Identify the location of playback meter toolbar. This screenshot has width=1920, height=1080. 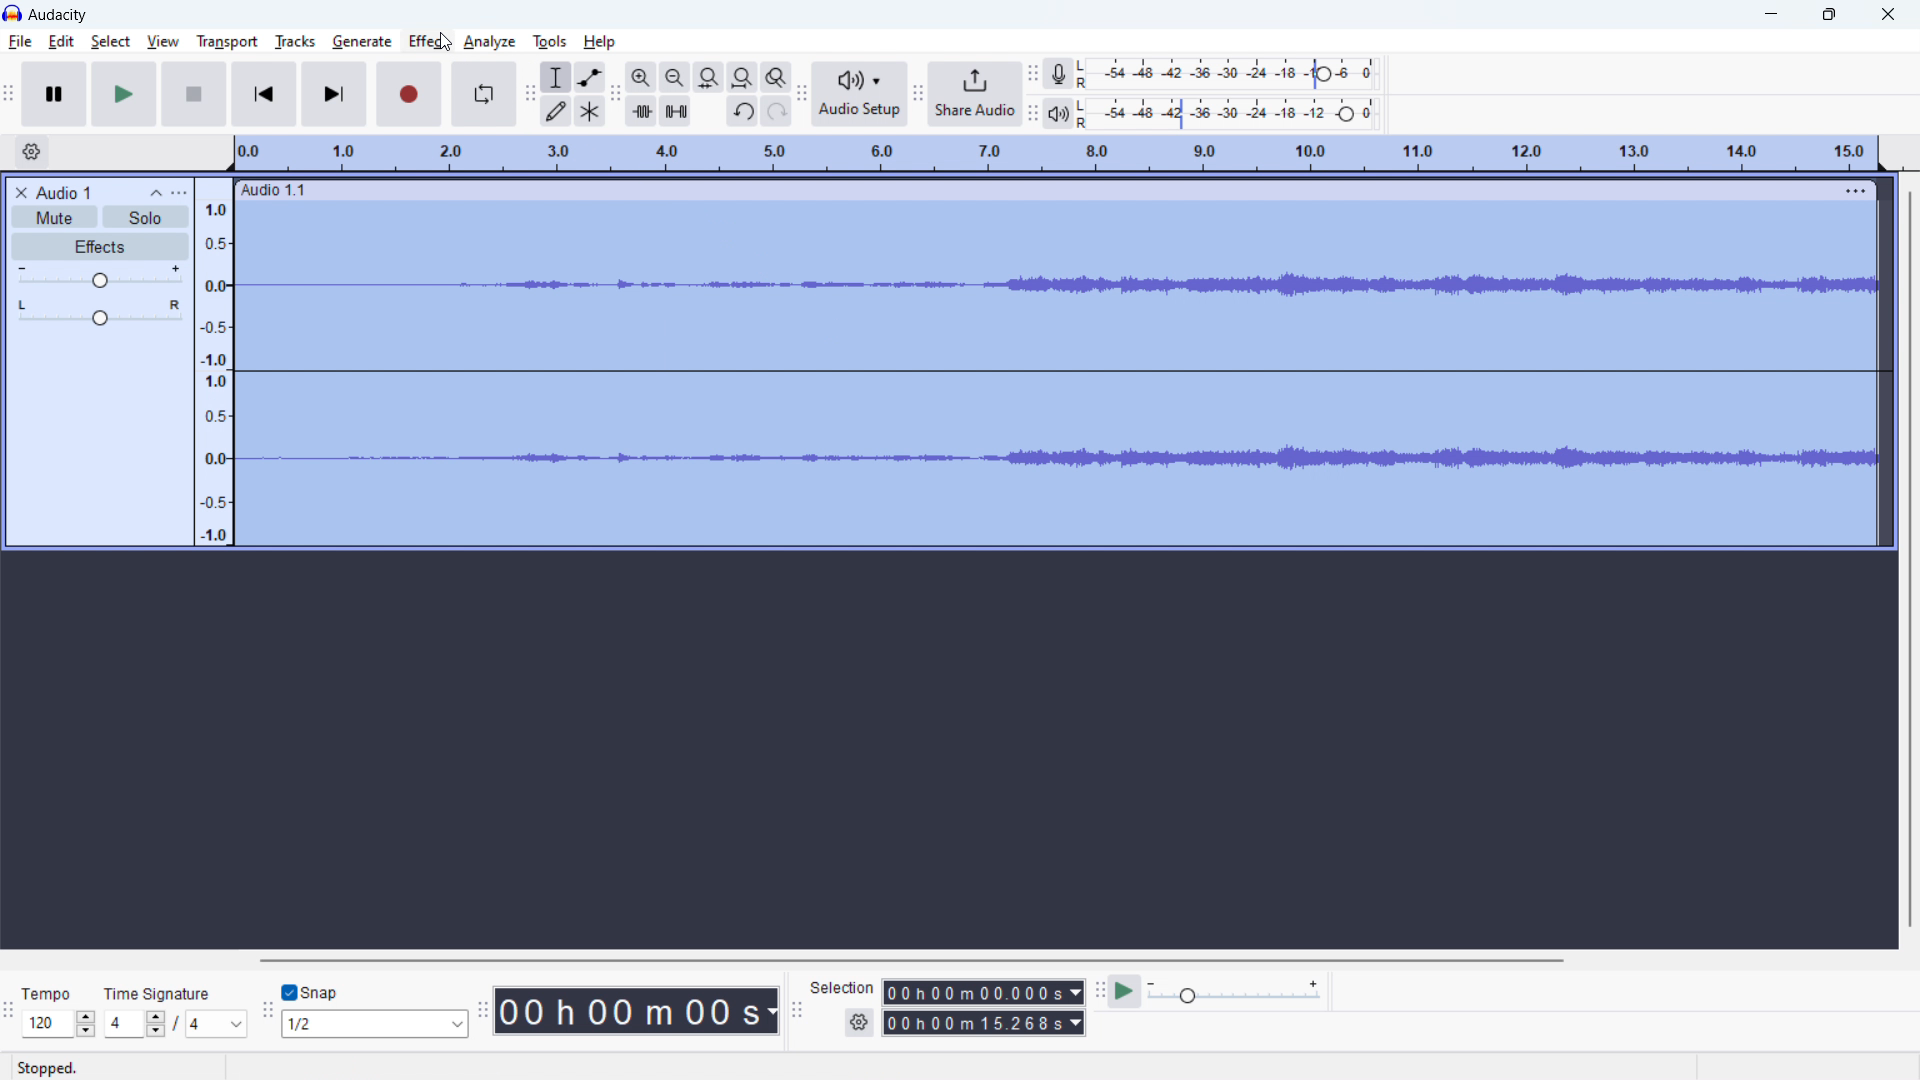
(1033, 112).